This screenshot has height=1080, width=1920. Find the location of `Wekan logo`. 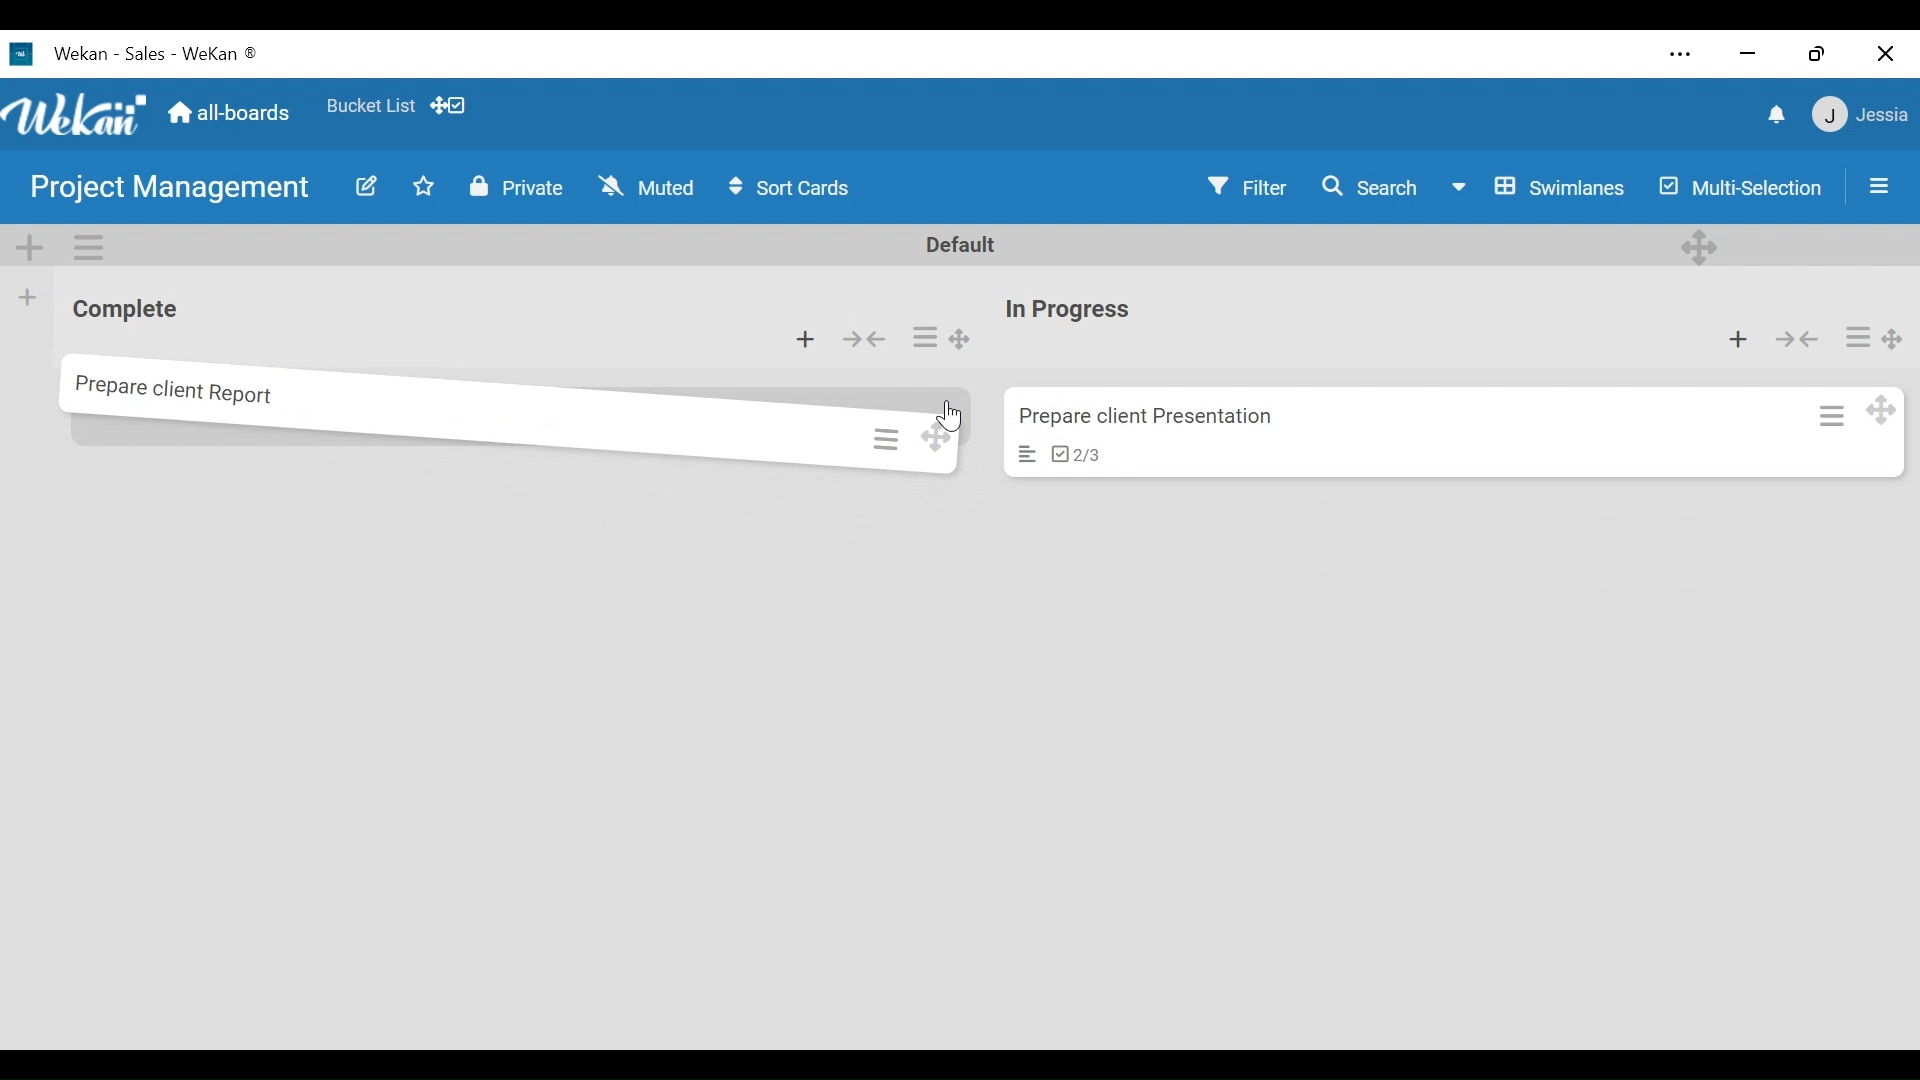

Wekan logo is located at coordinates (25, 54).